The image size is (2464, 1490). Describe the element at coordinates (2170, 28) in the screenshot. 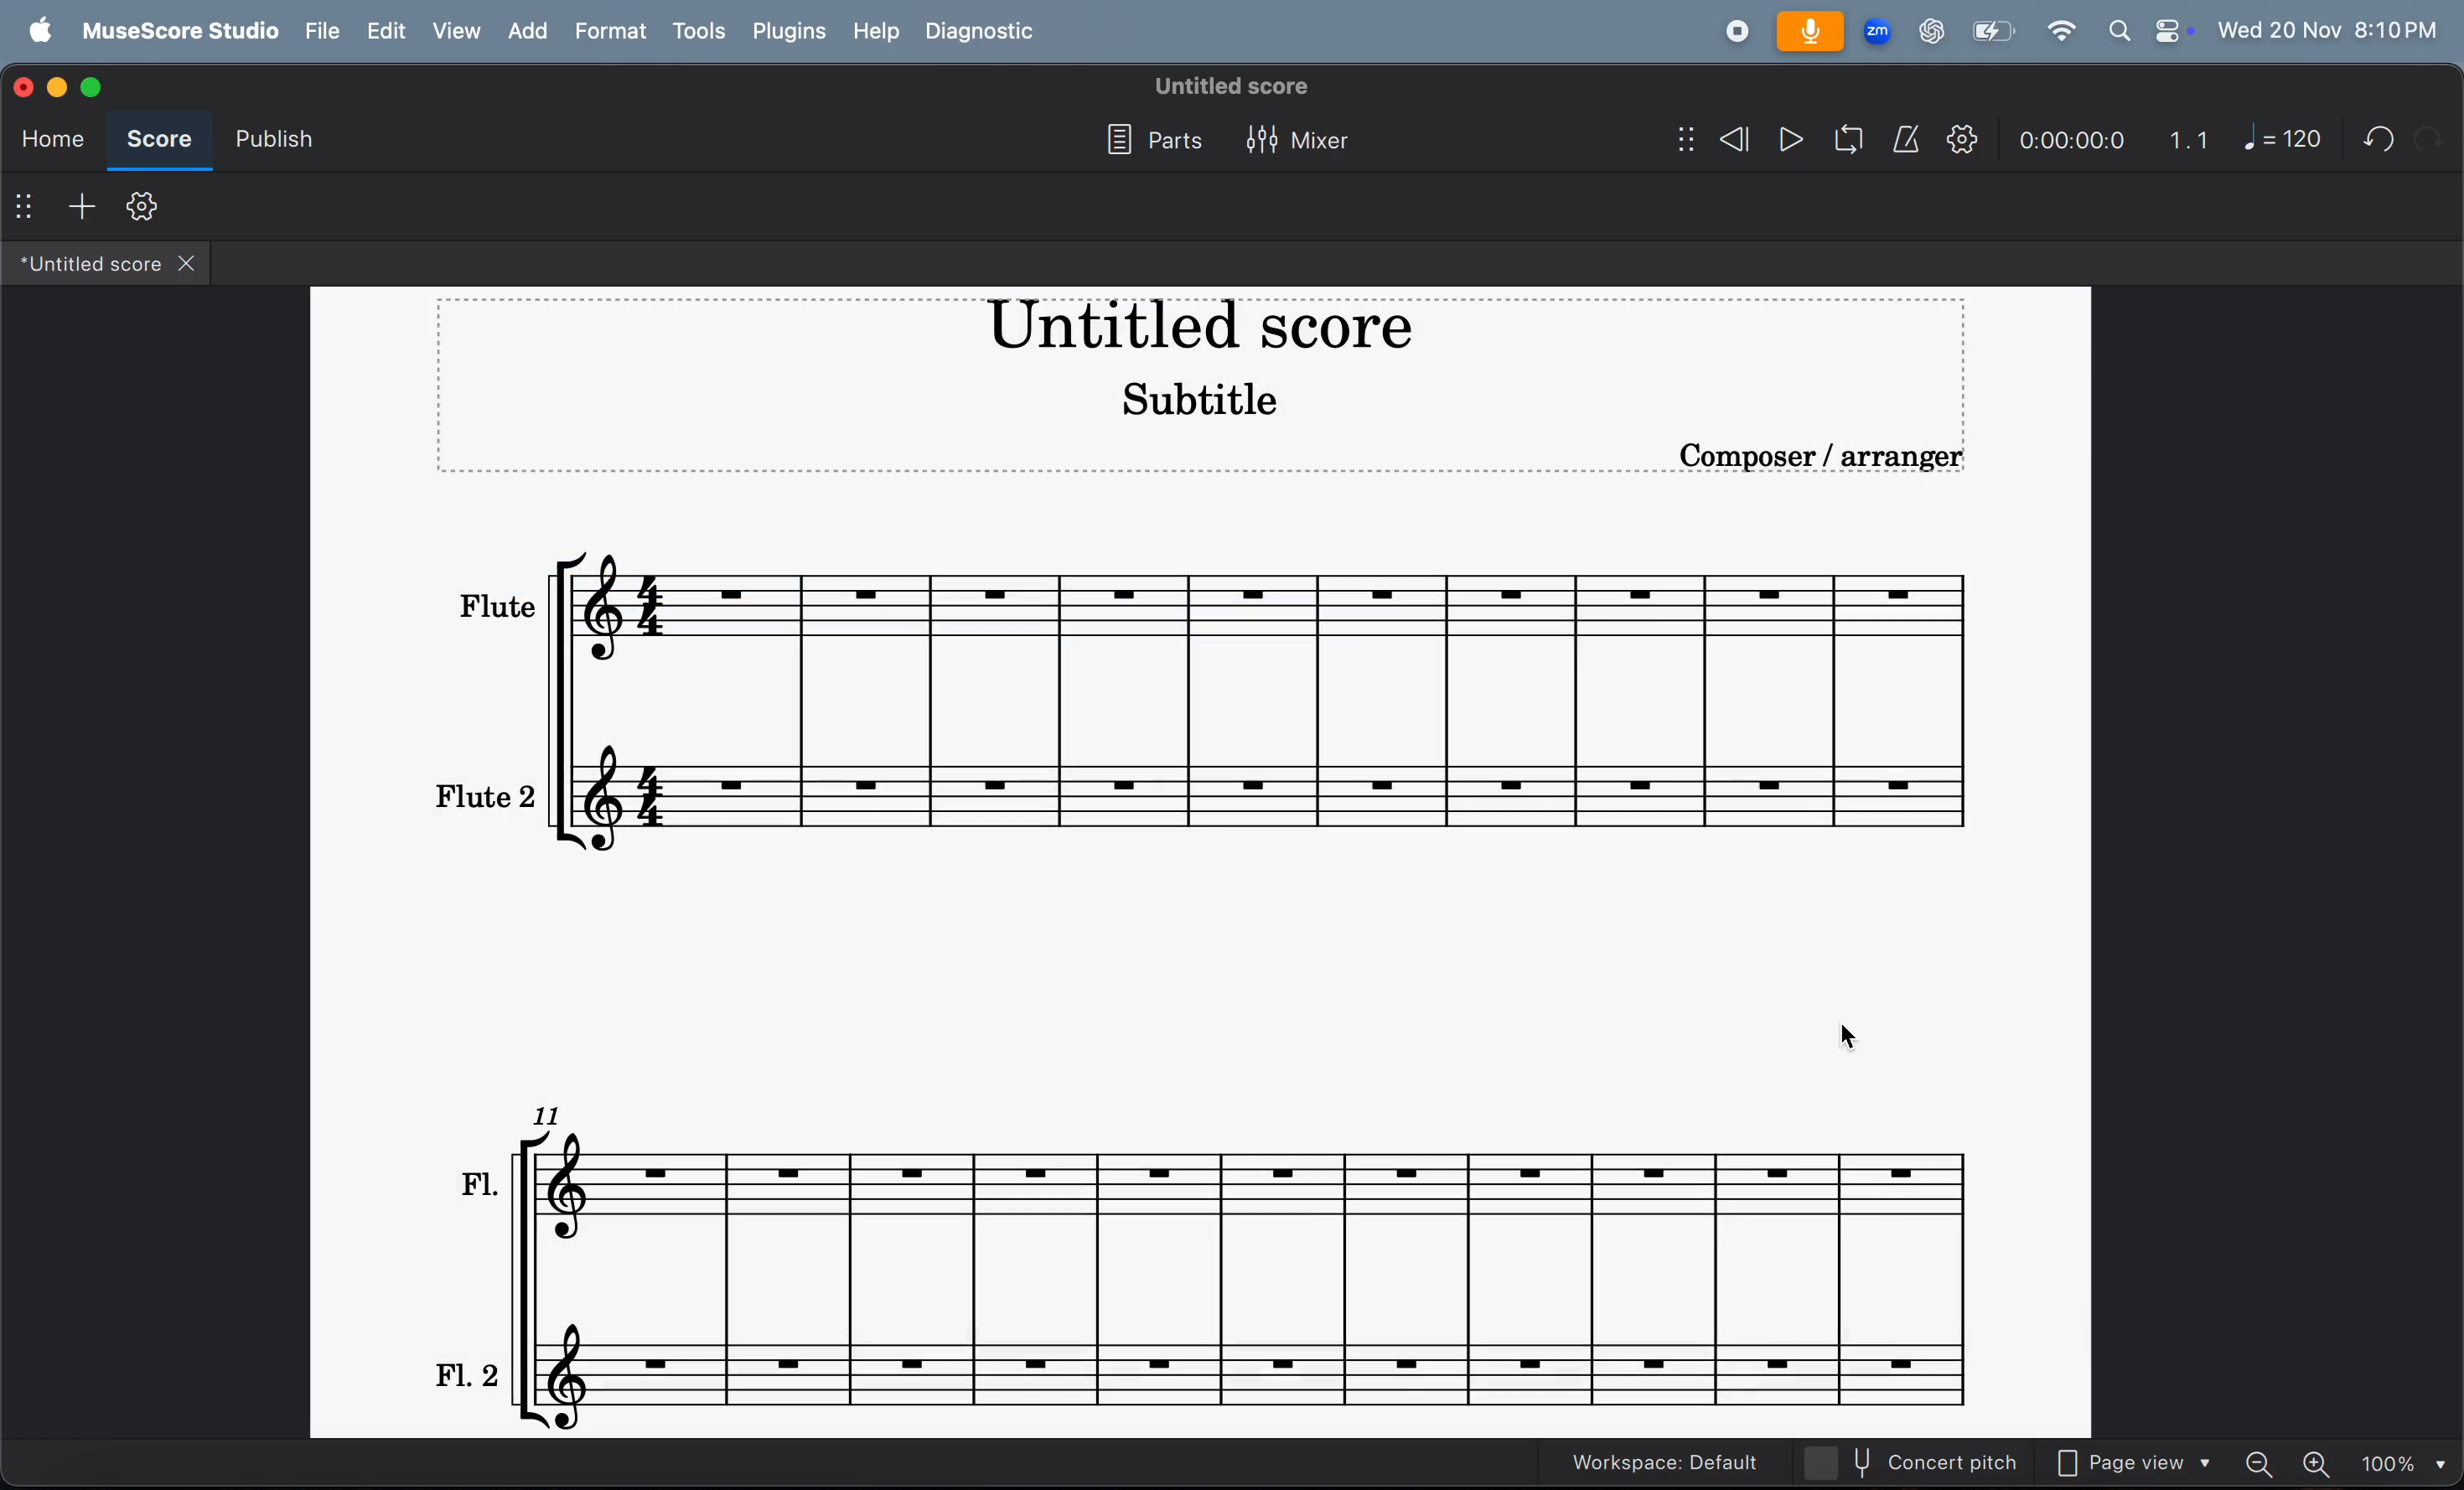

I see `control center` at that location.